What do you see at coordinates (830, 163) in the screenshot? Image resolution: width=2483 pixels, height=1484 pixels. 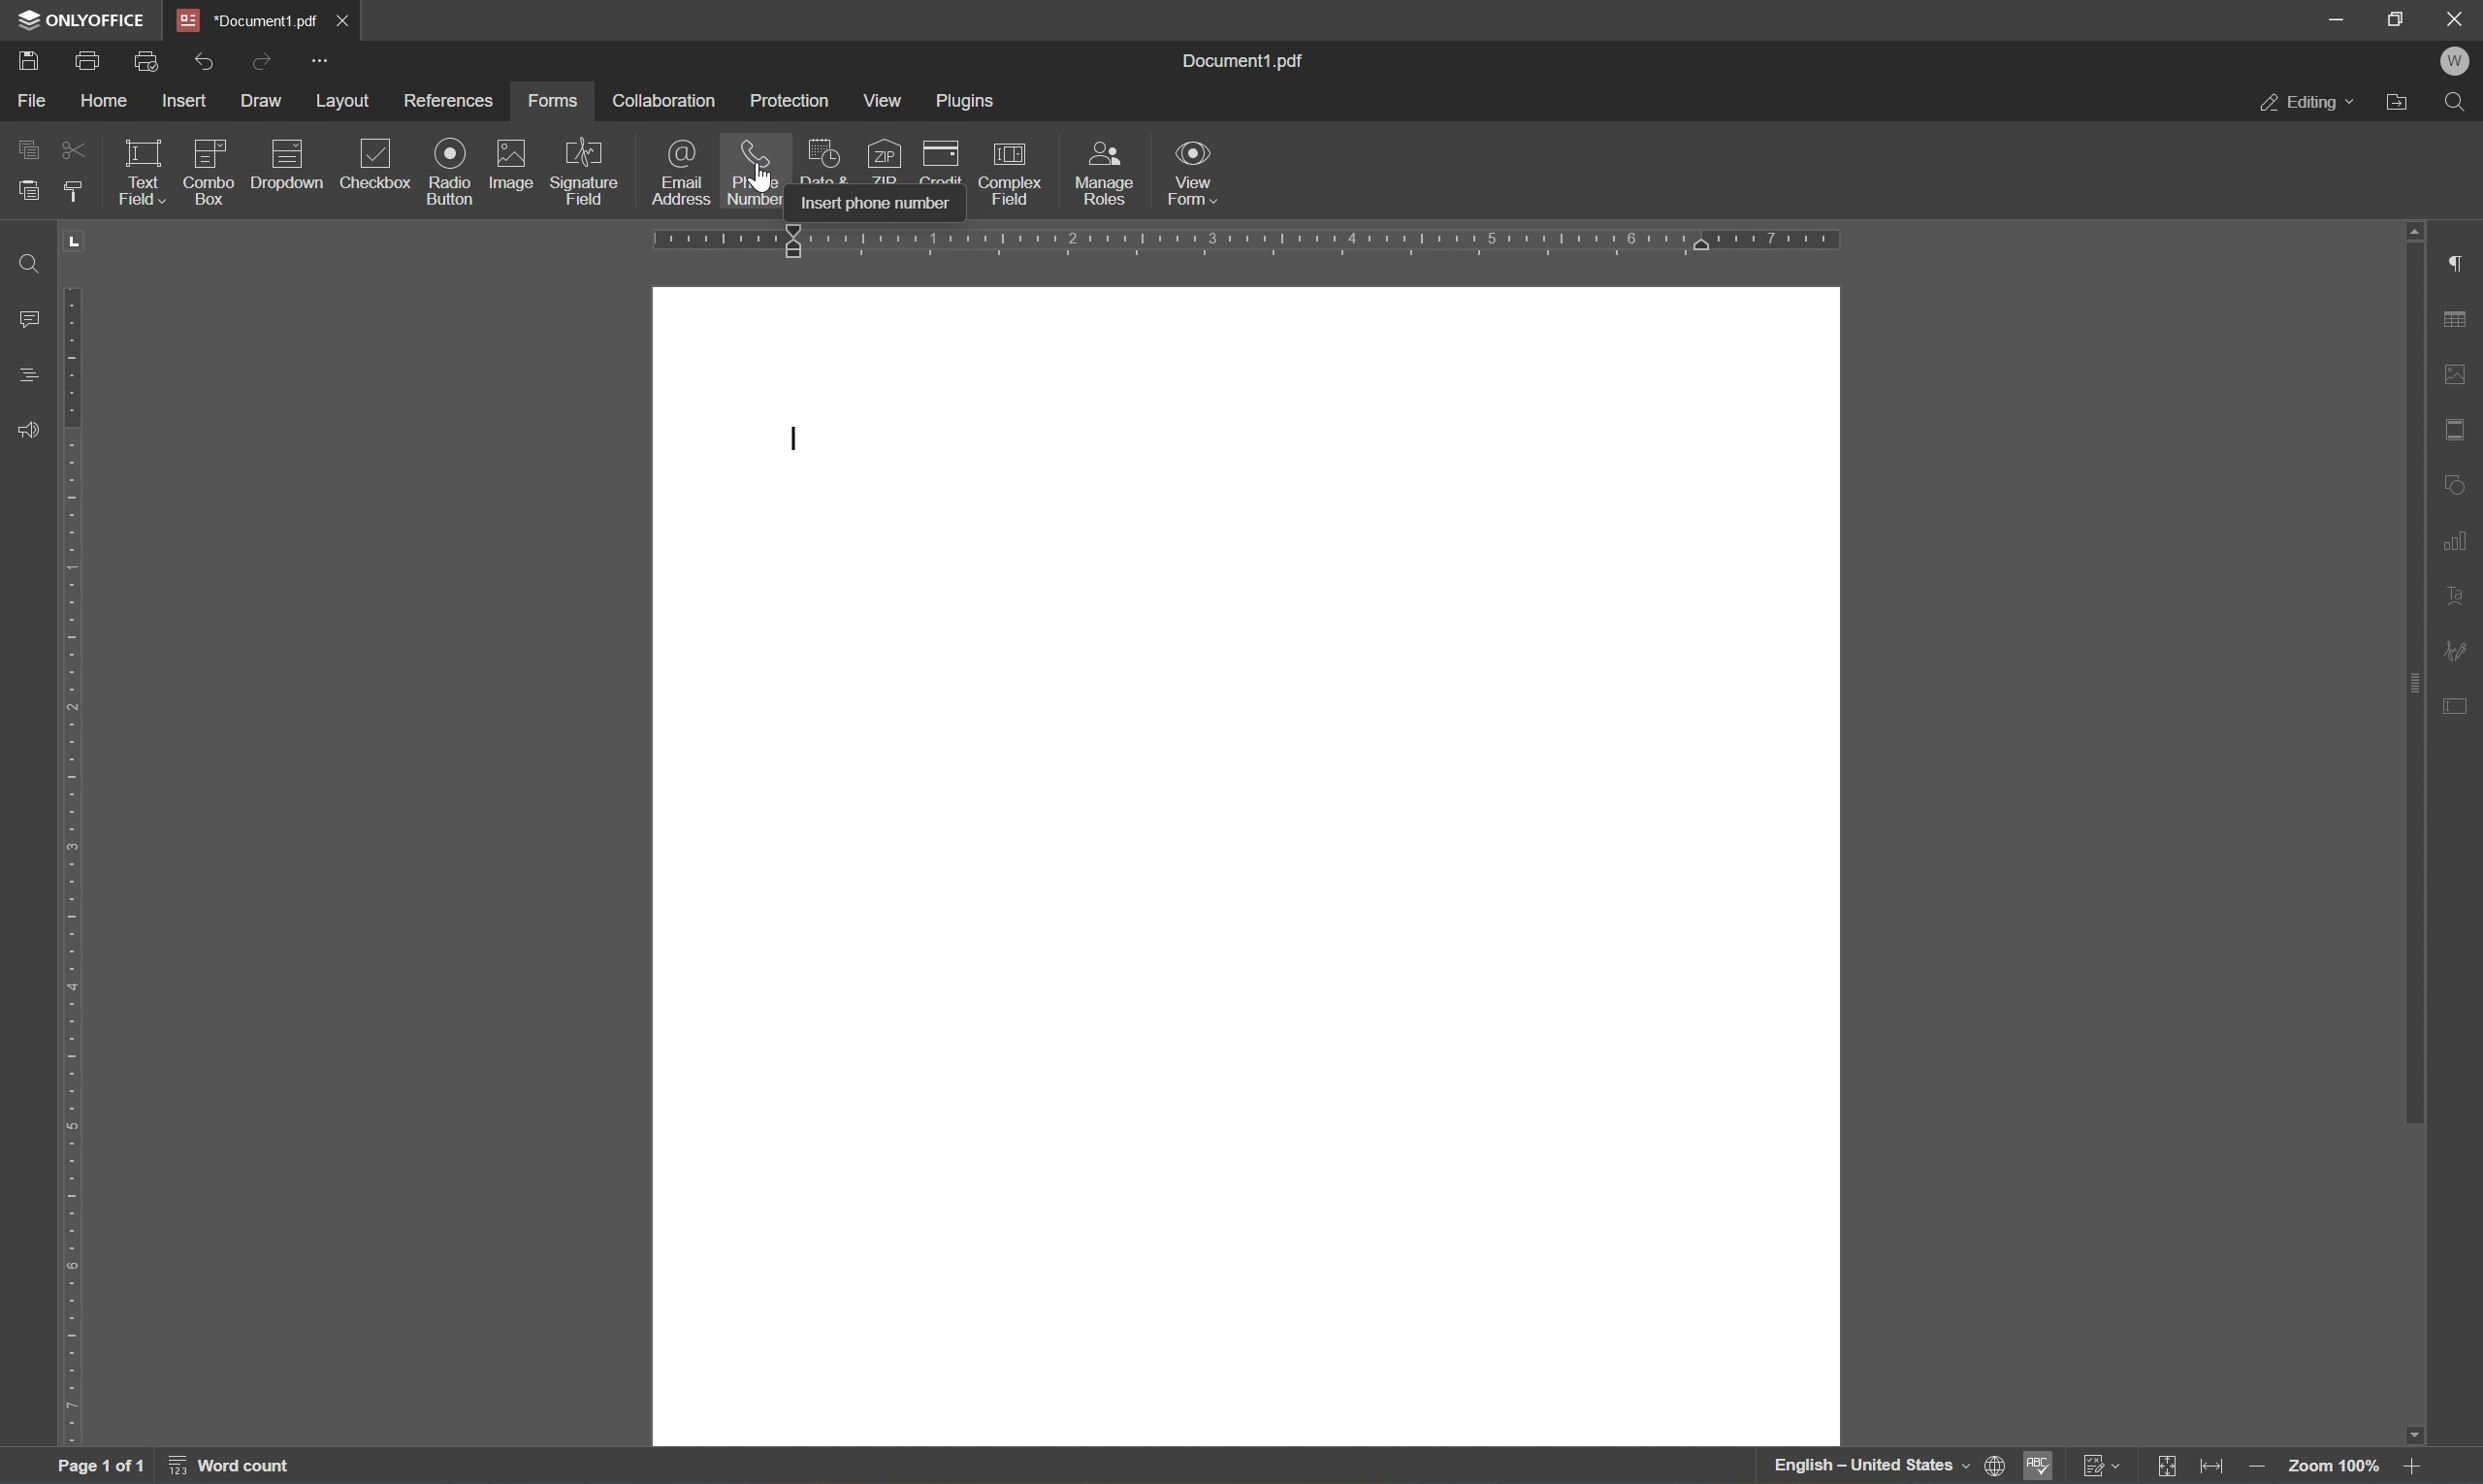 I see `icon` at bounding box center [830, 163].